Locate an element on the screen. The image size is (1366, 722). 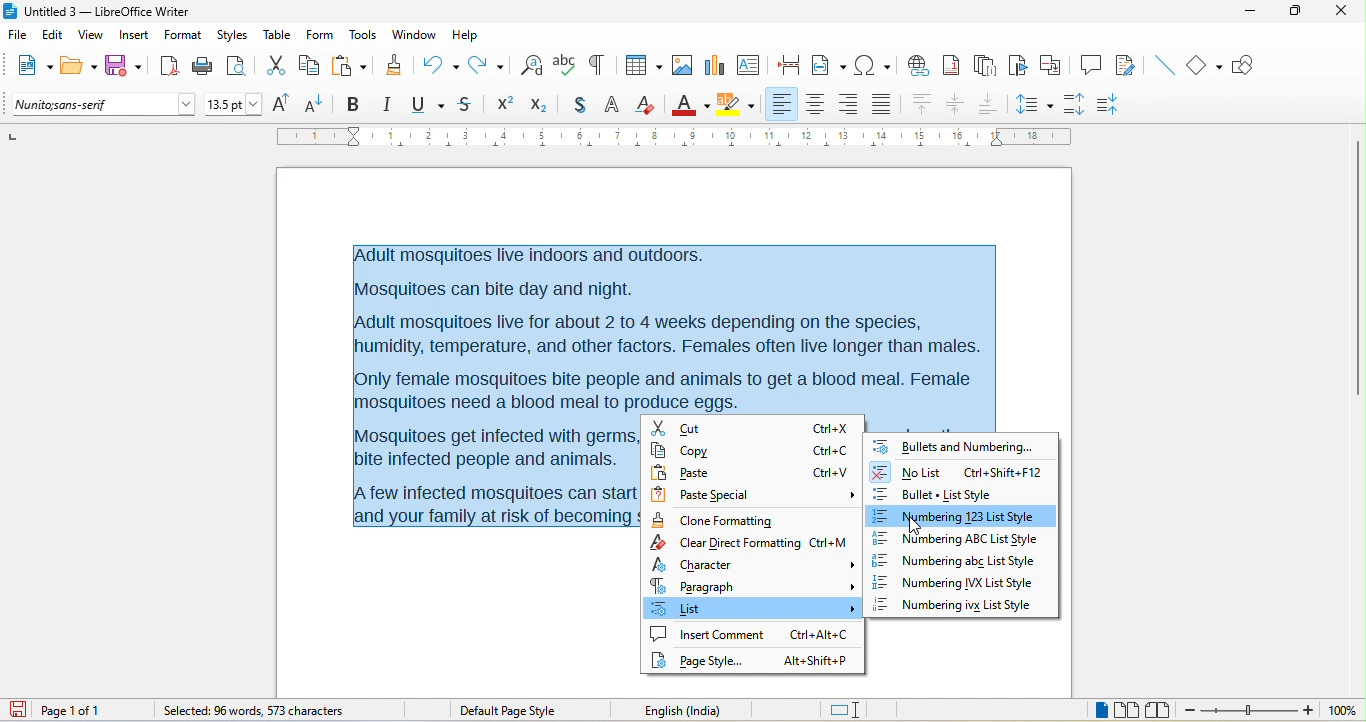
bullet list style is located at coordinates (961, 493).